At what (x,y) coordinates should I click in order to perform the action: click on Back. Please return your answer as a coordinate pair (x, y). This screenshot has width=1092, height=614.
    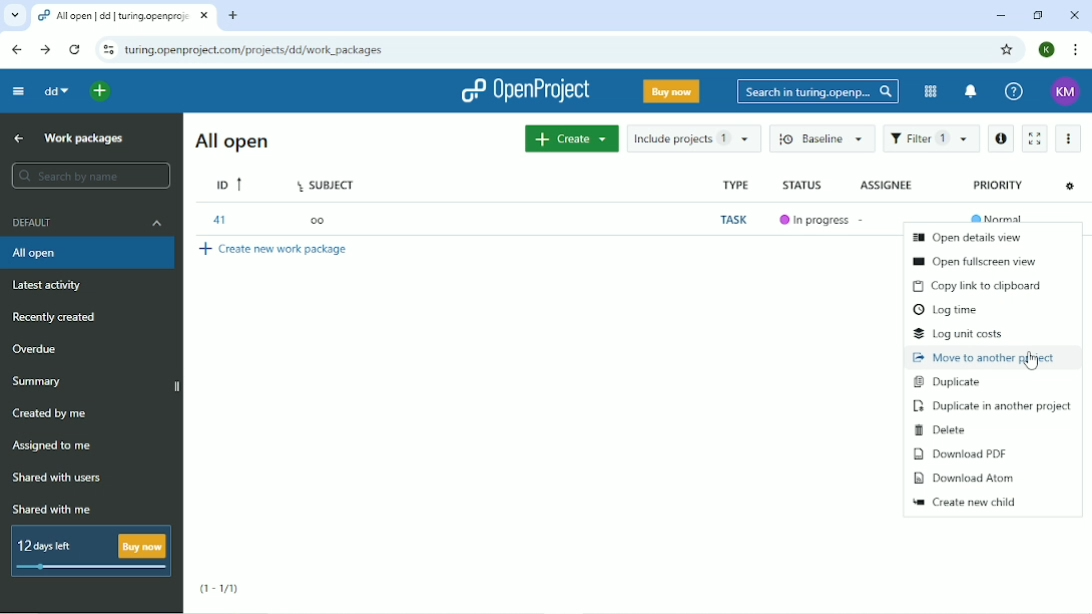
    Looking at the image, I should click on (16, 49).